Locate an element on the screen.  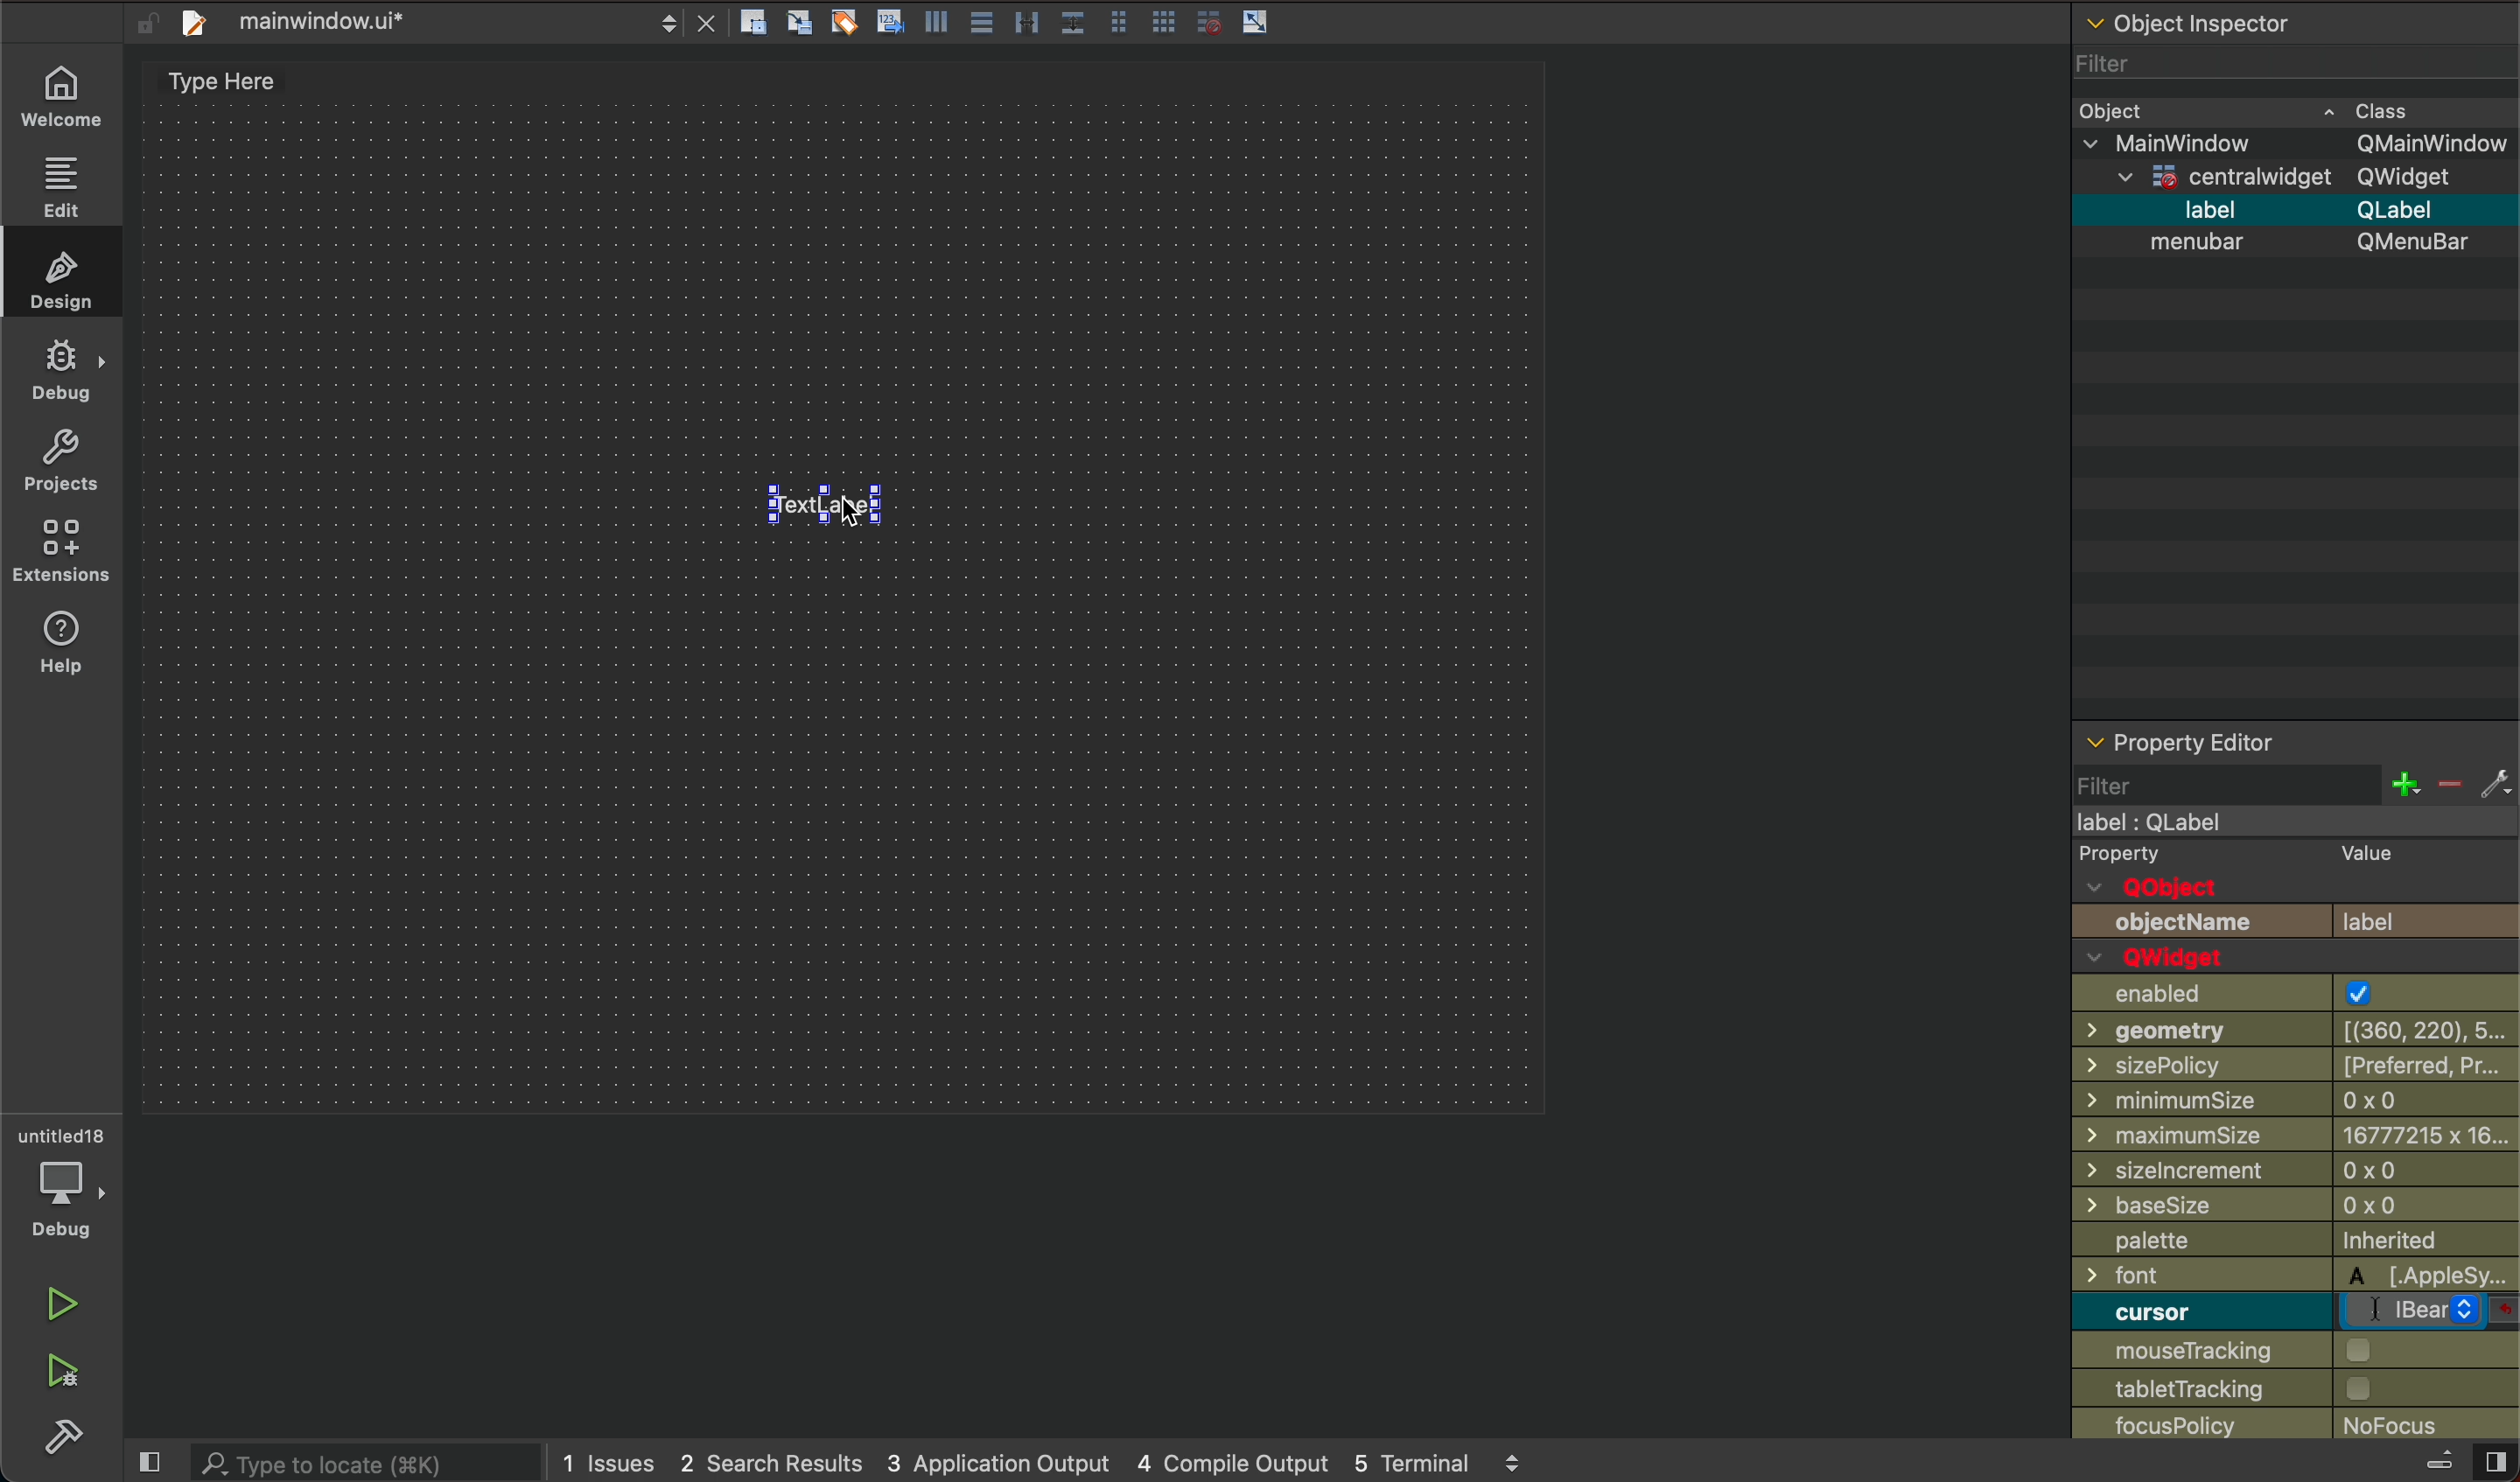
[(360, 220), 5... is located at coordinates (2419, 1030).